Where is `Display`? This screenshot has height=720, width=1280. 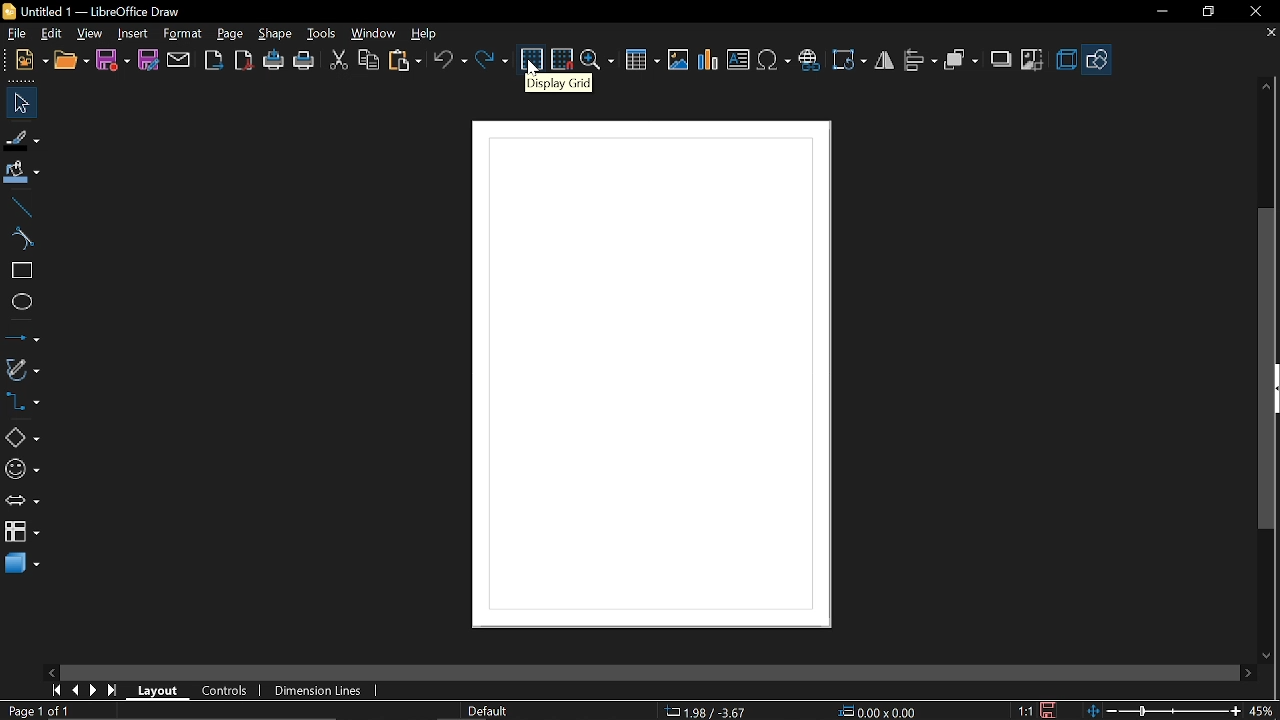 Display is located at coordinates (621, 372).